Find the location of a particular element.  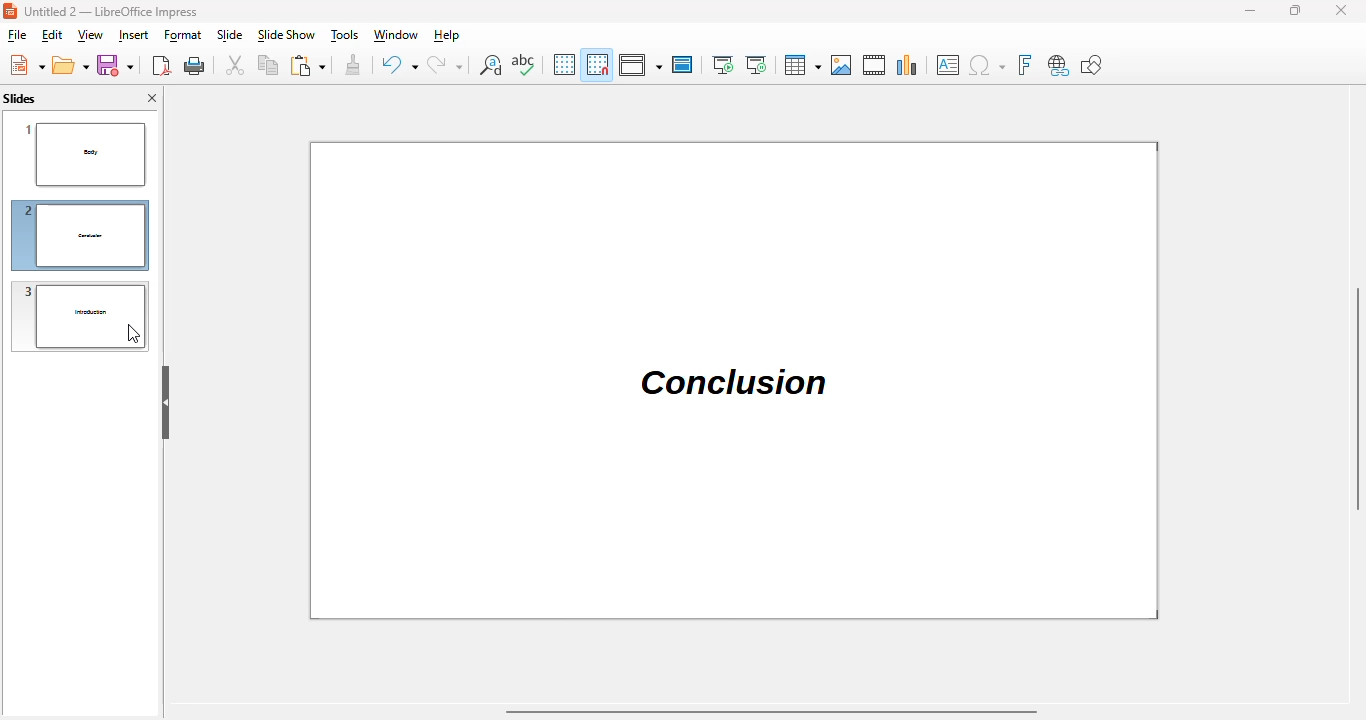

tools is located at coordinates (345, 35).